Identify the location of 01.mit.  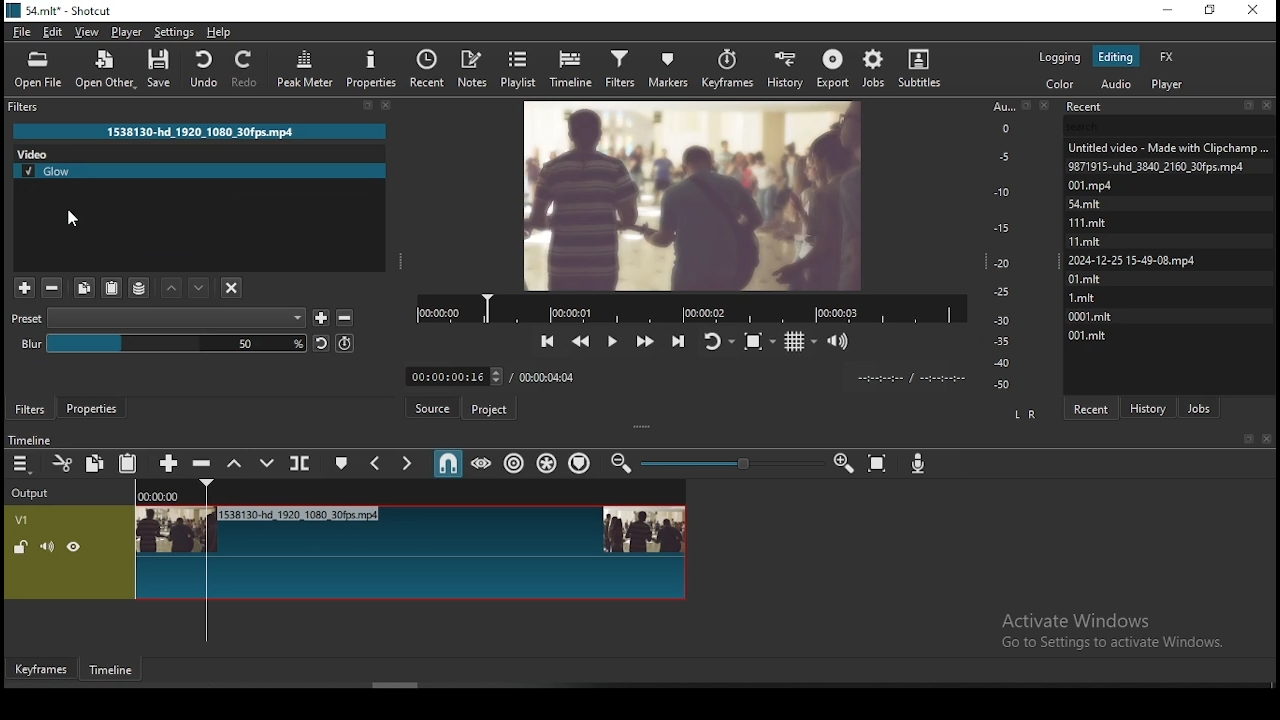
(1086, 278).